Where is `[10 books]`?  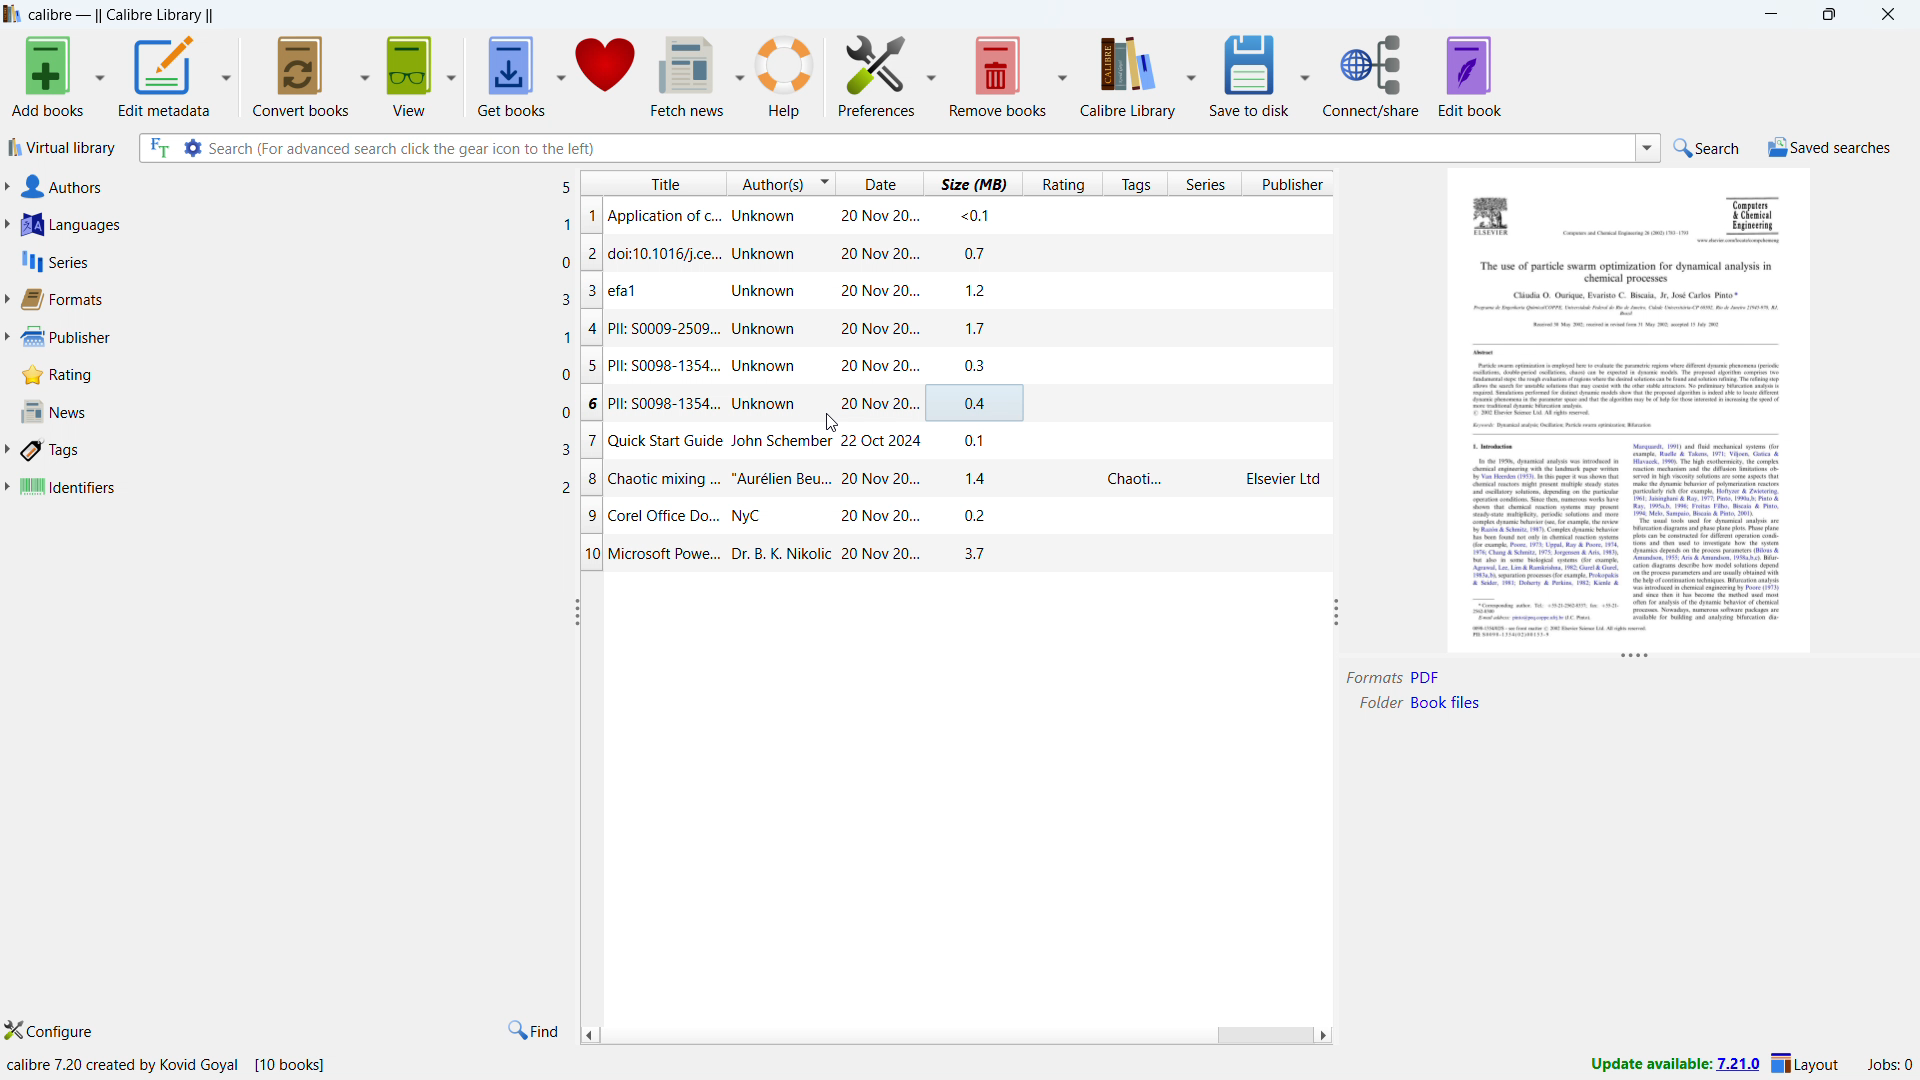
[10 books] is located at coordinates (292, 1065).